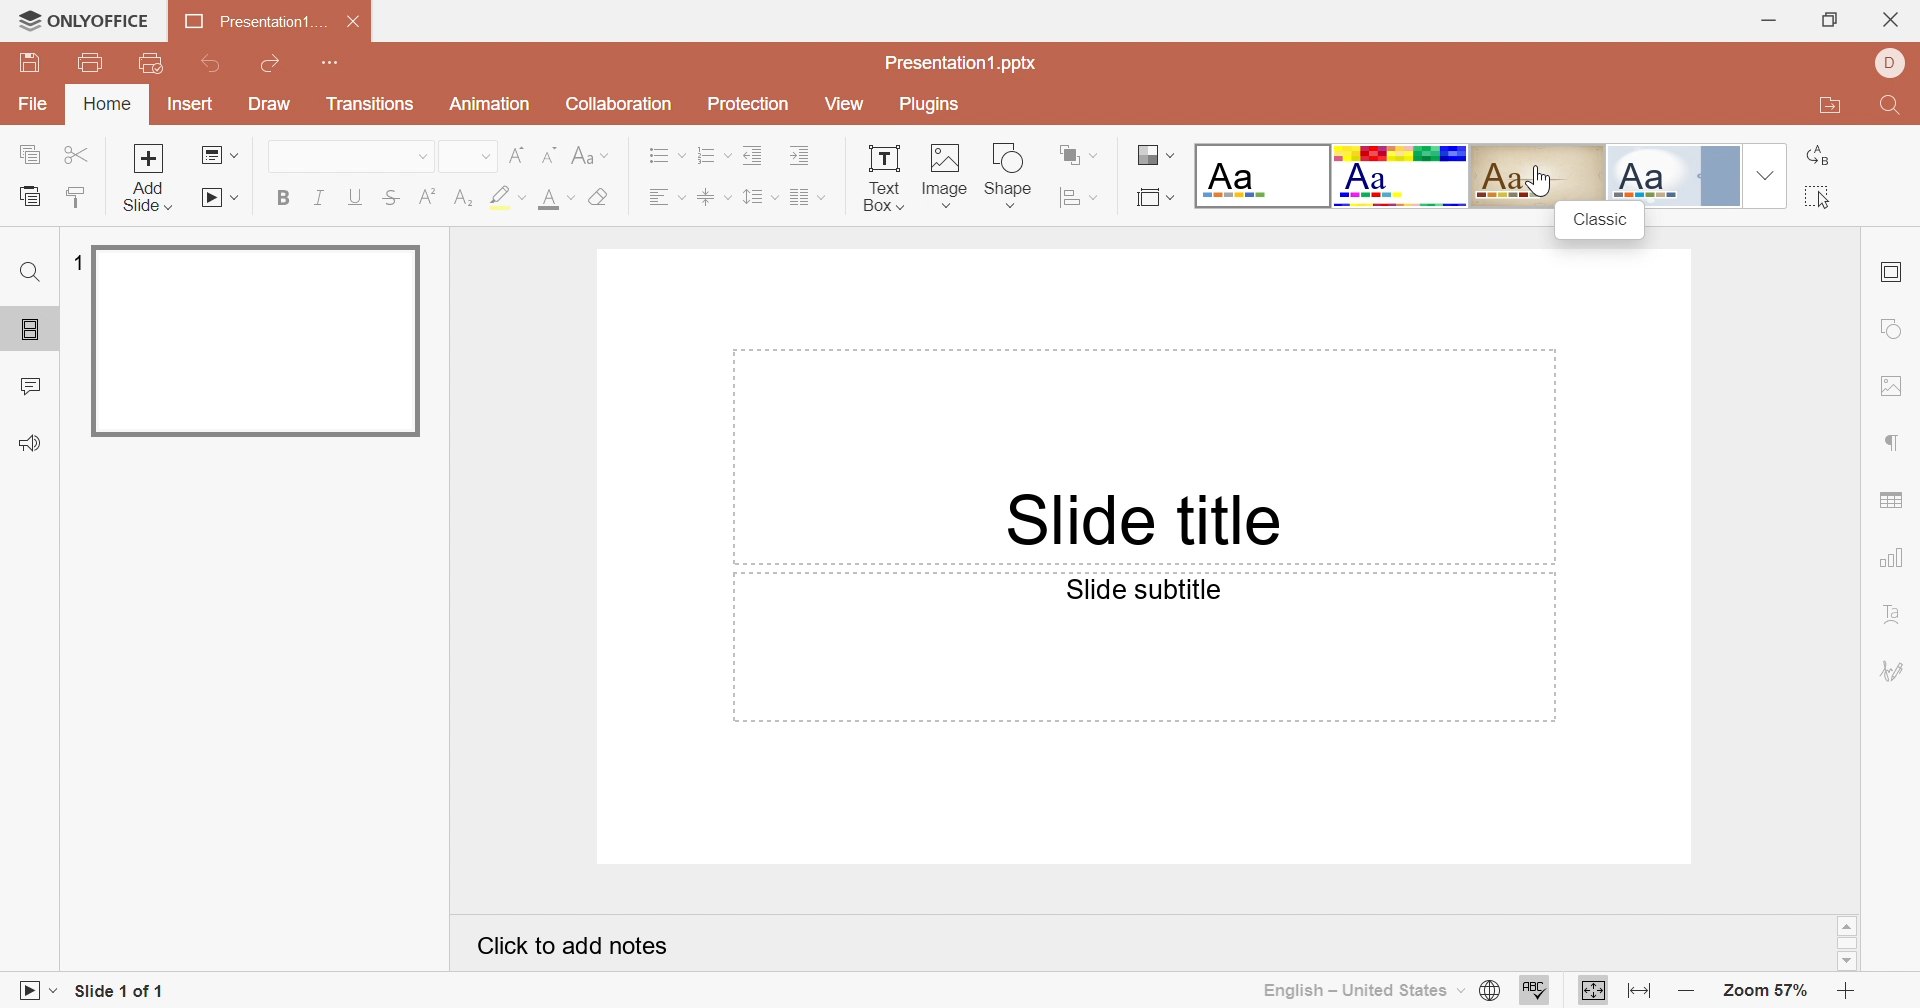  What do you see at coordinates (1463, 986) in the screenshot?
I see `Drop Down` at bounding box center [1463, 986].